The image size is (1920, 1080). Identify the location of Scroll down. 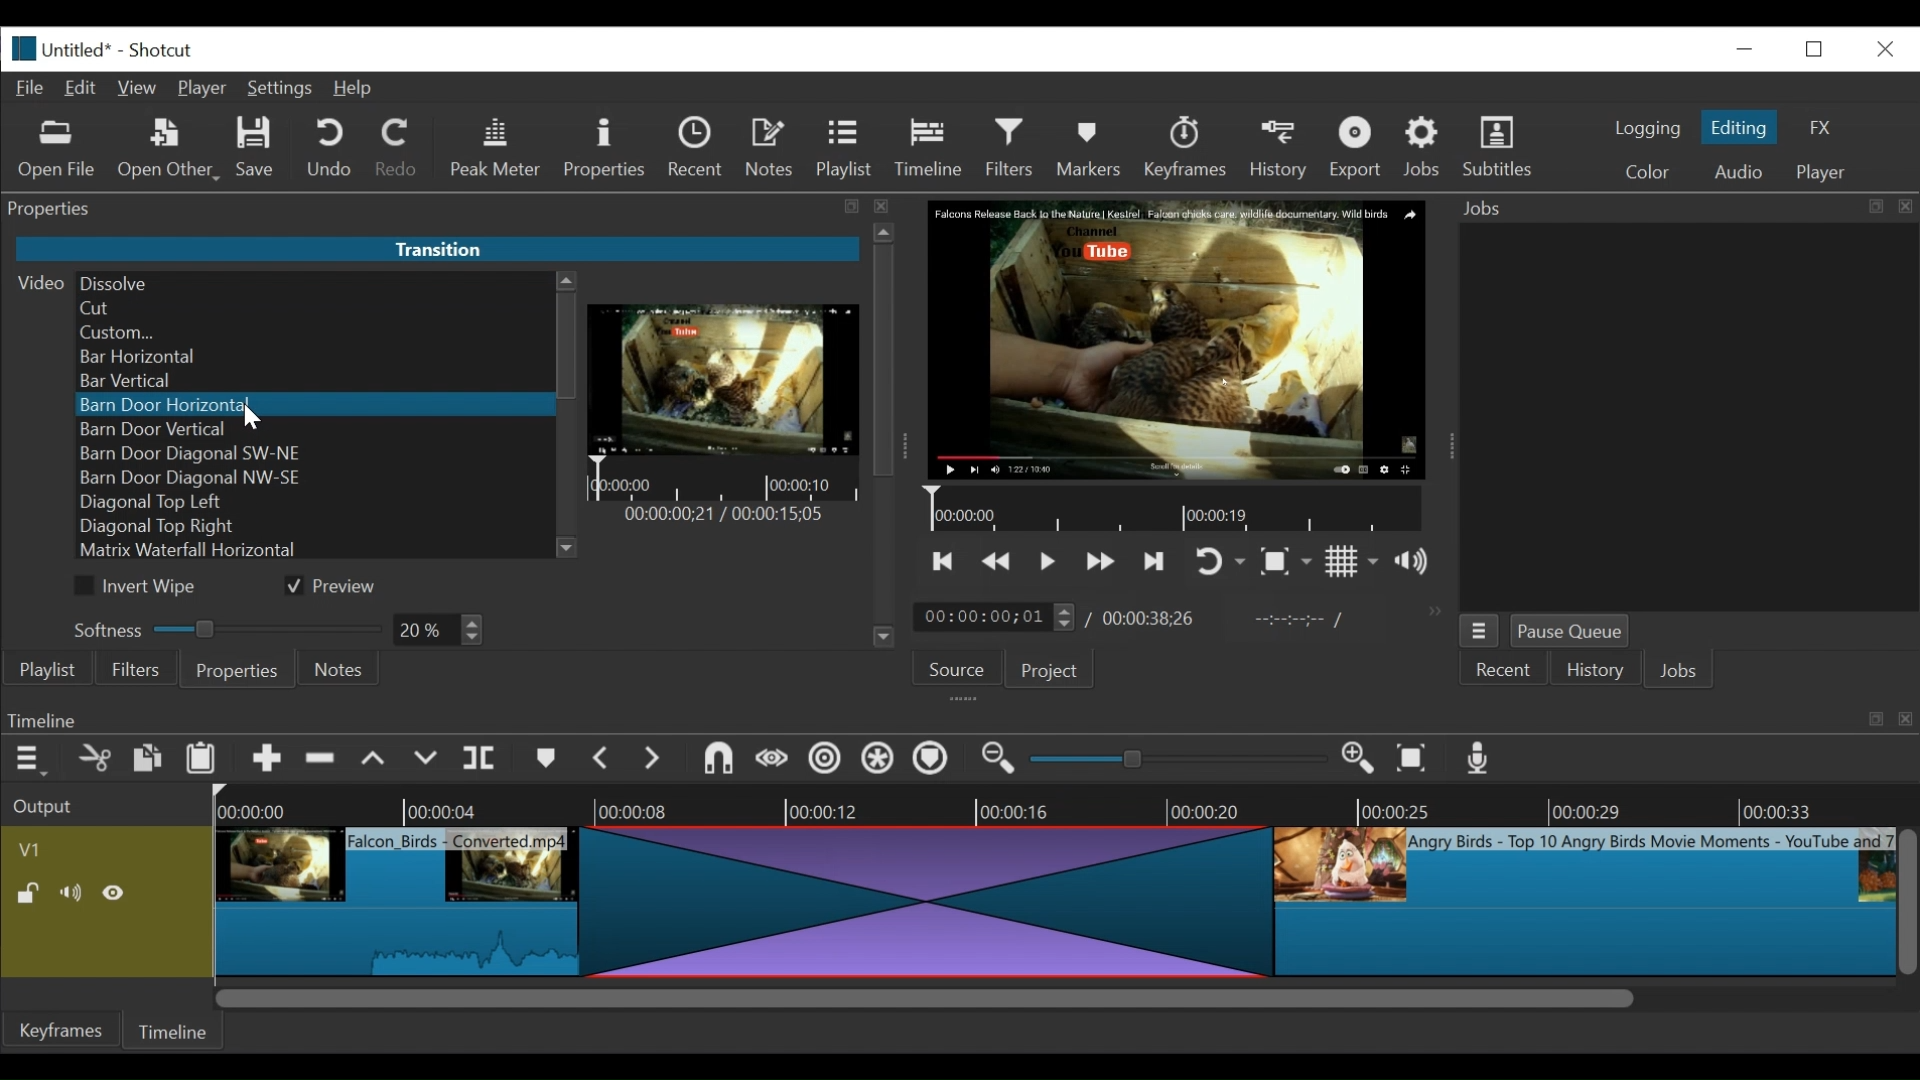
(883, 641).